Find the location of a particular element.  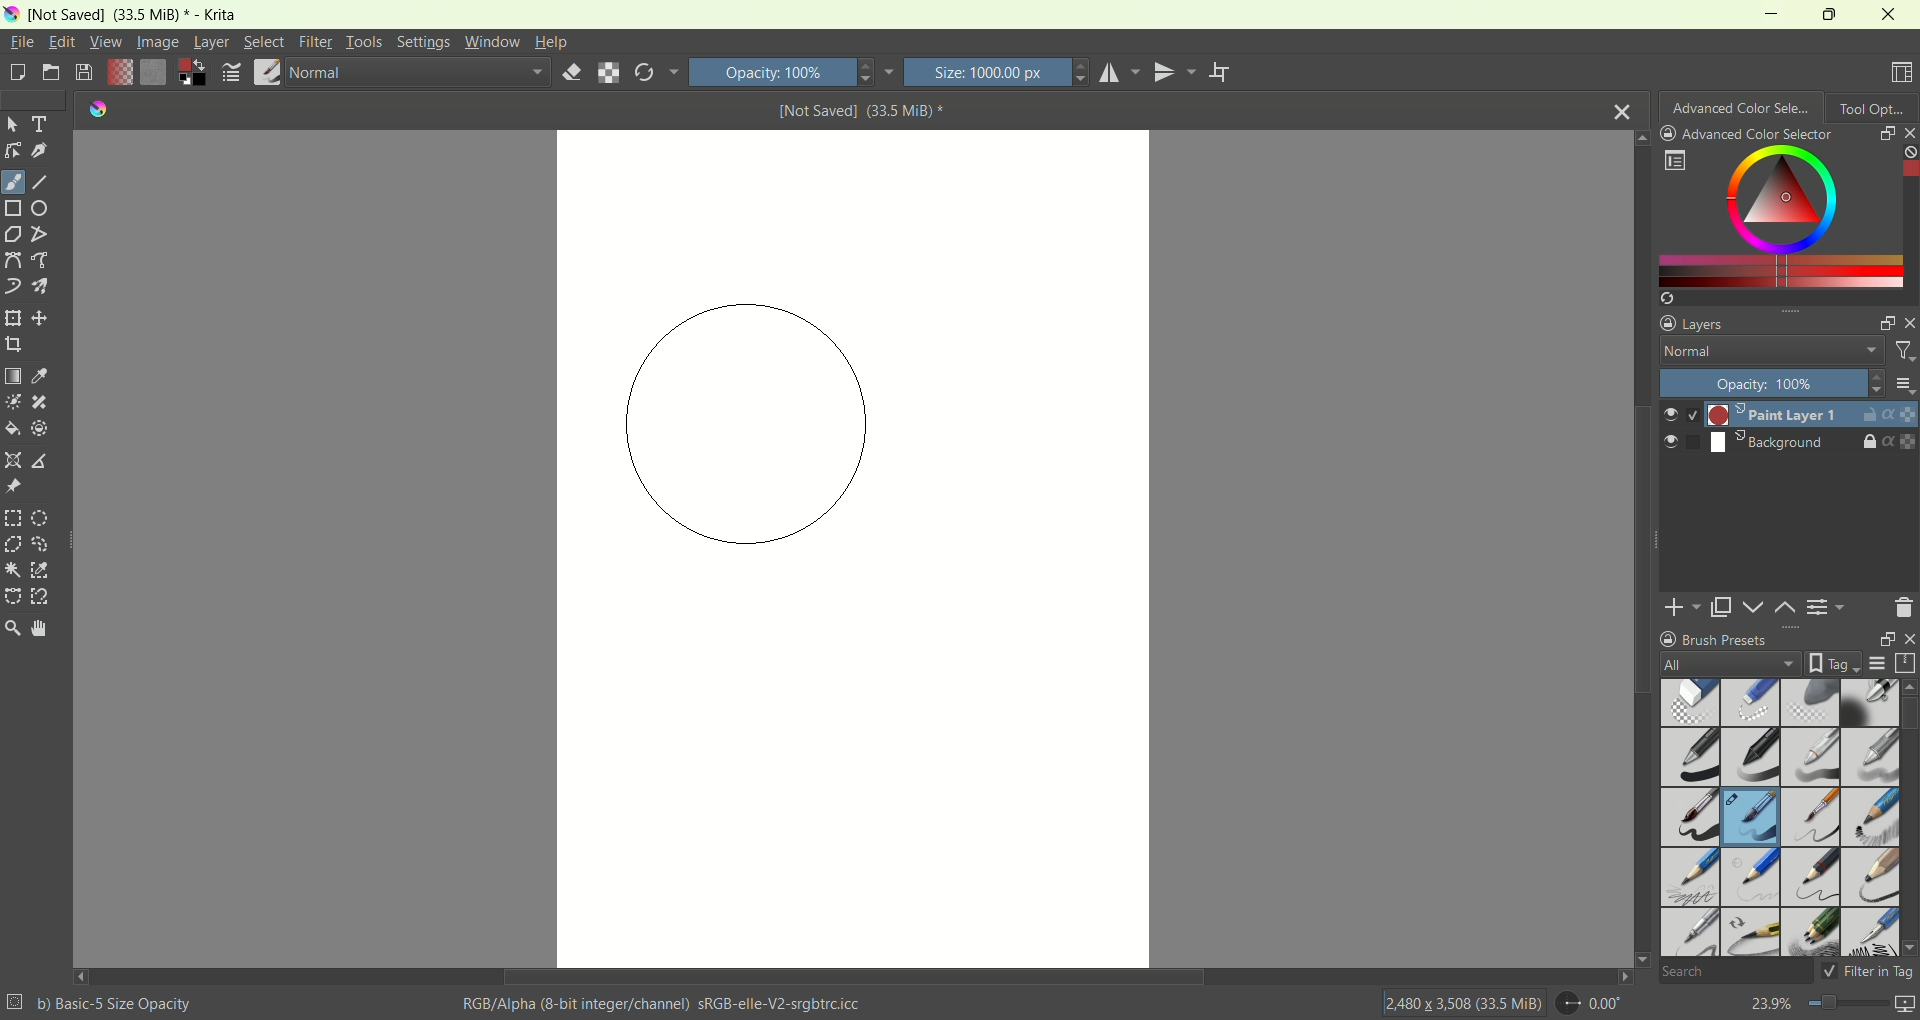

vertical scroll bar is located at coordinates (1908, 817).